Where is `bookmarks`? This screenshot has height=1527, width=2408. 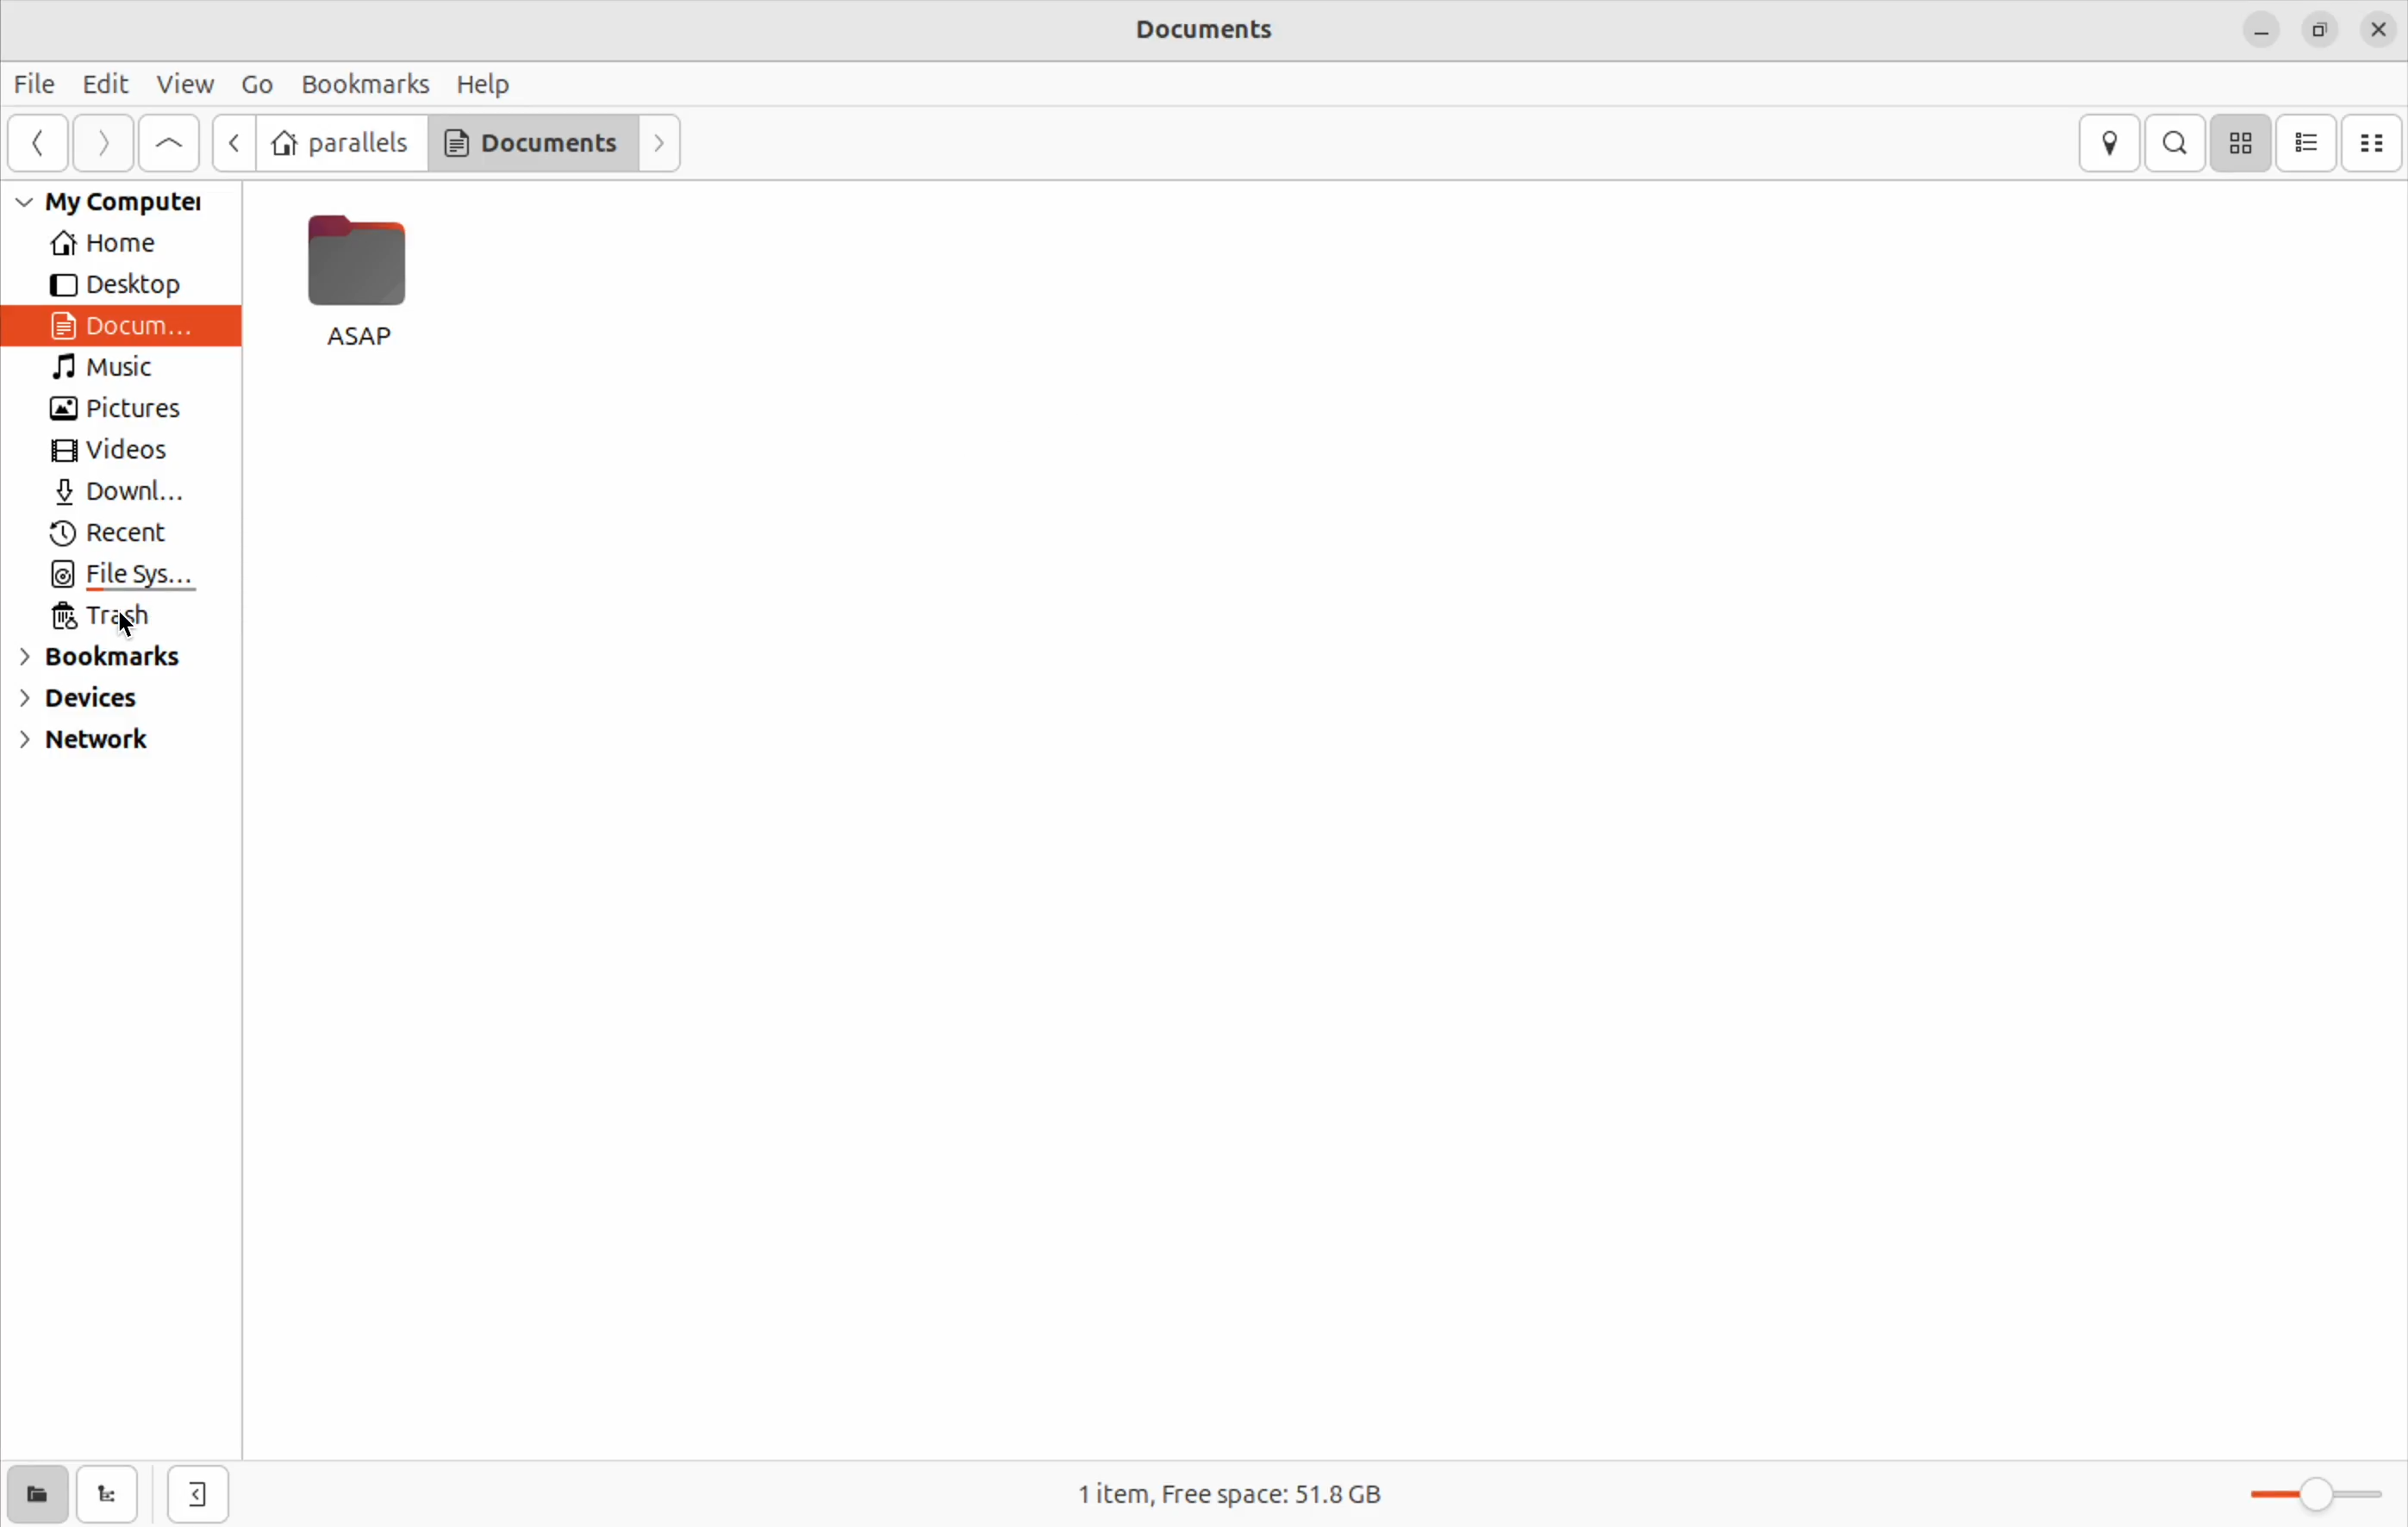 bookmarks is located at coordinates (107, 661).